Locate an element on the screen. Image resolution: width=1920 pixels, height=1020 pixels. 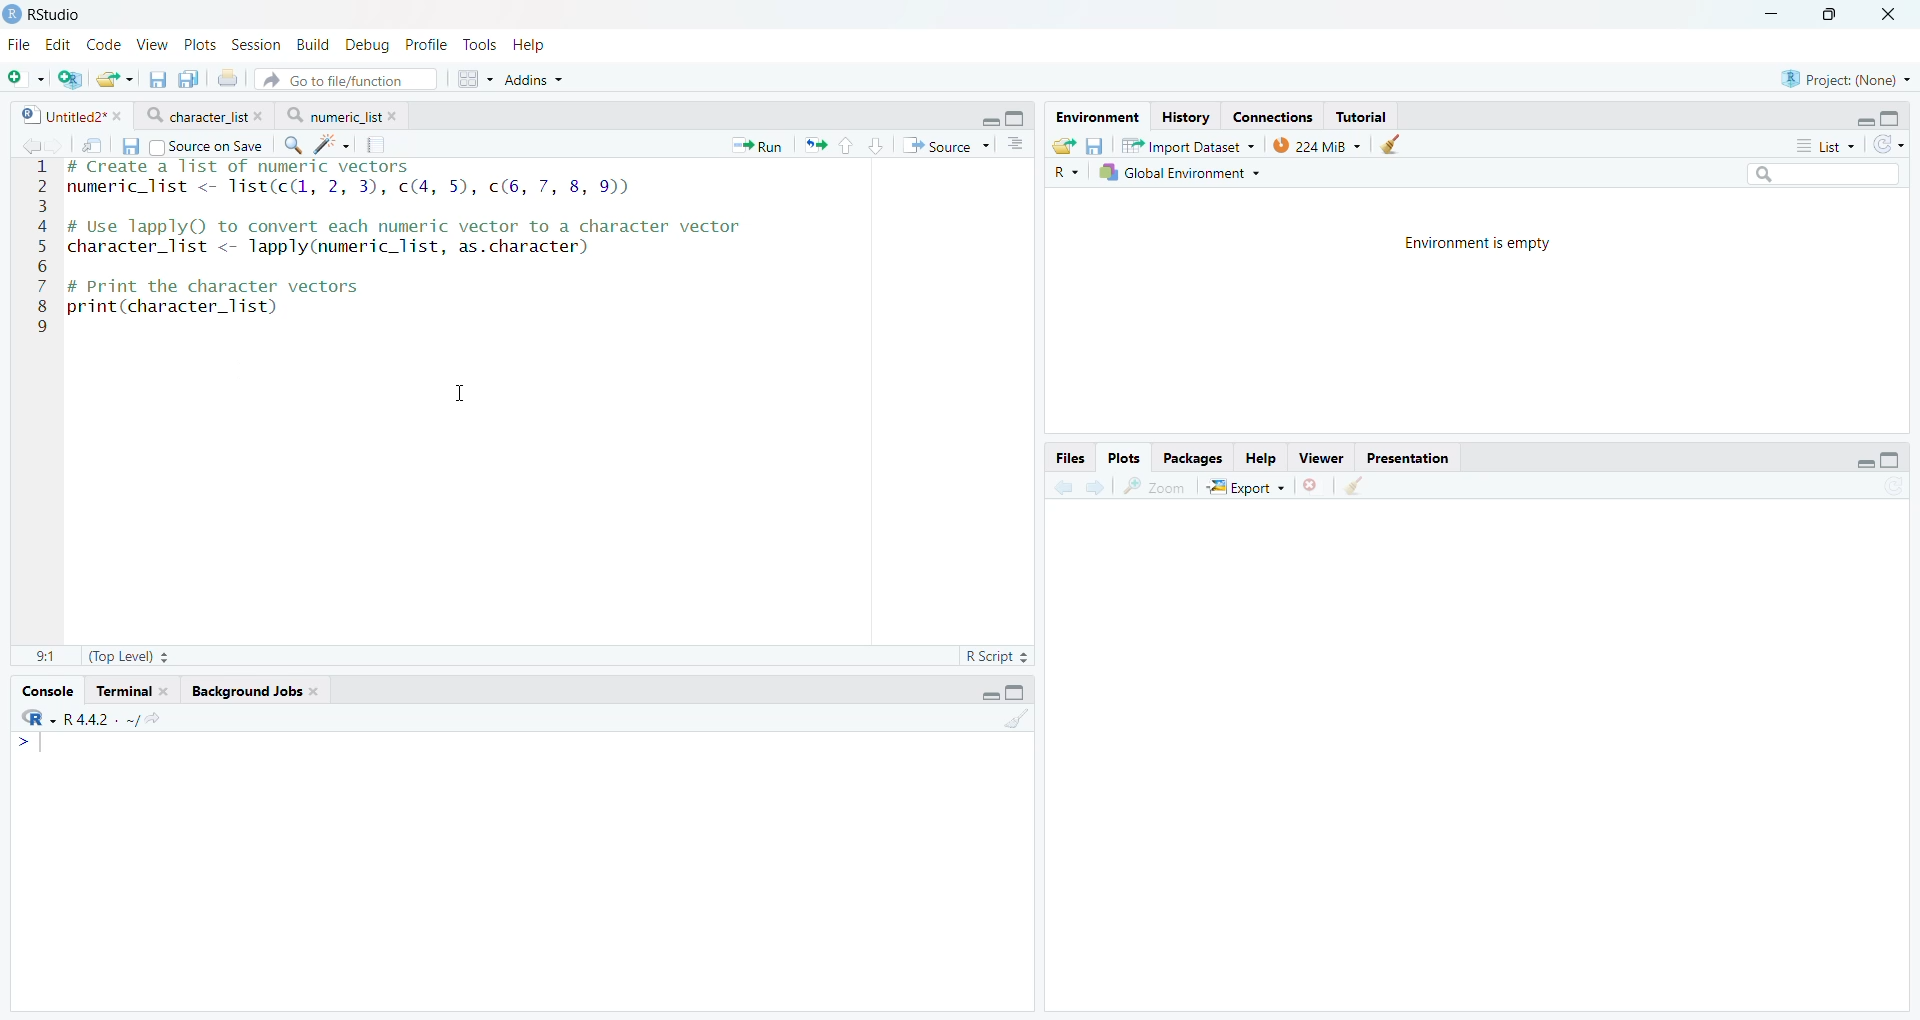
Minimize is located at coordinates (1775, 14).